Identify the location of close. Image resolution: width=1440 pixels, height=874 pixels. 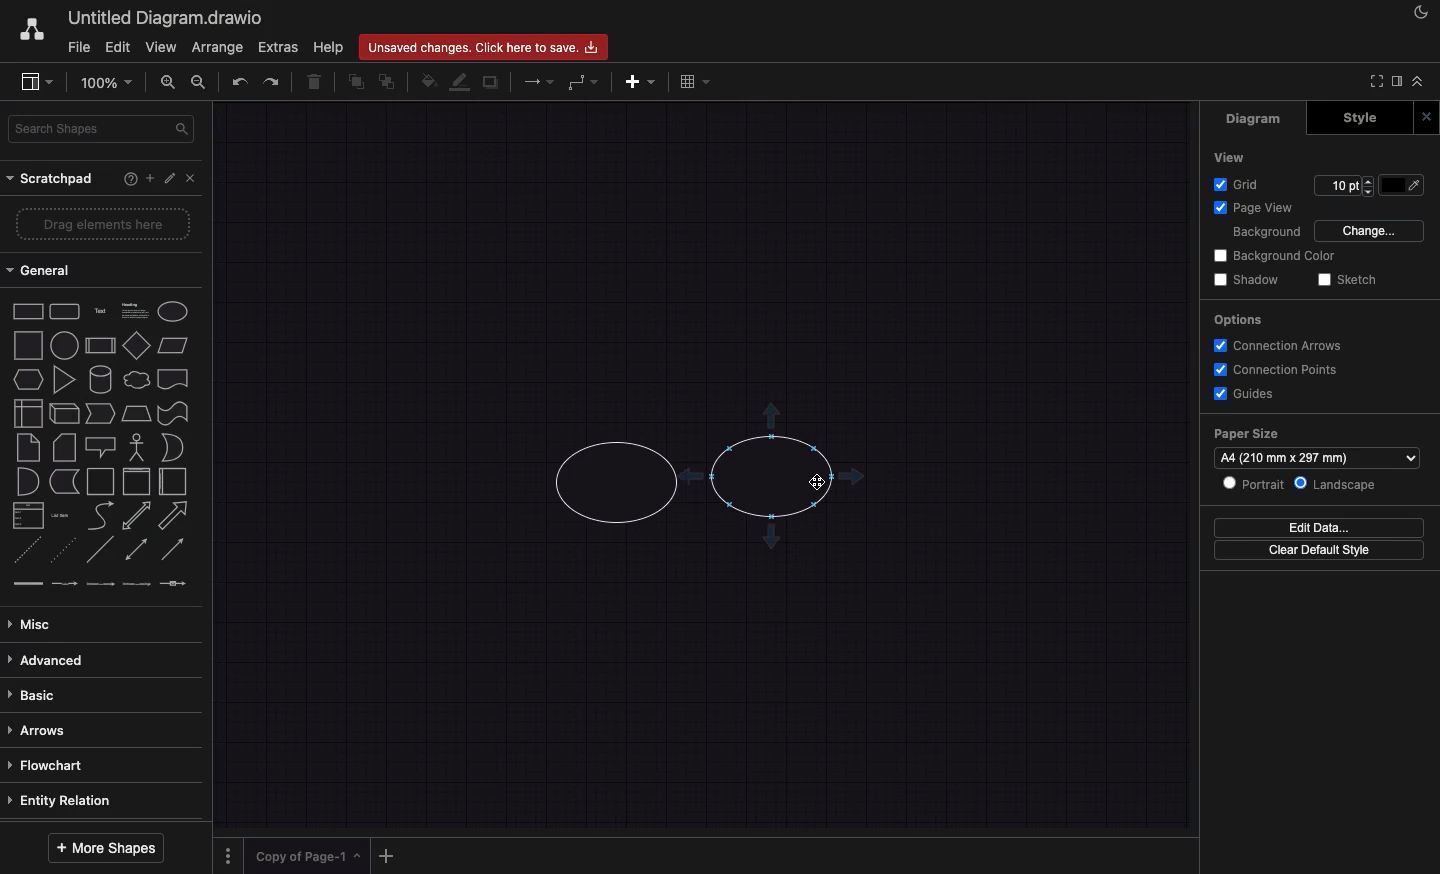
(192, 178).